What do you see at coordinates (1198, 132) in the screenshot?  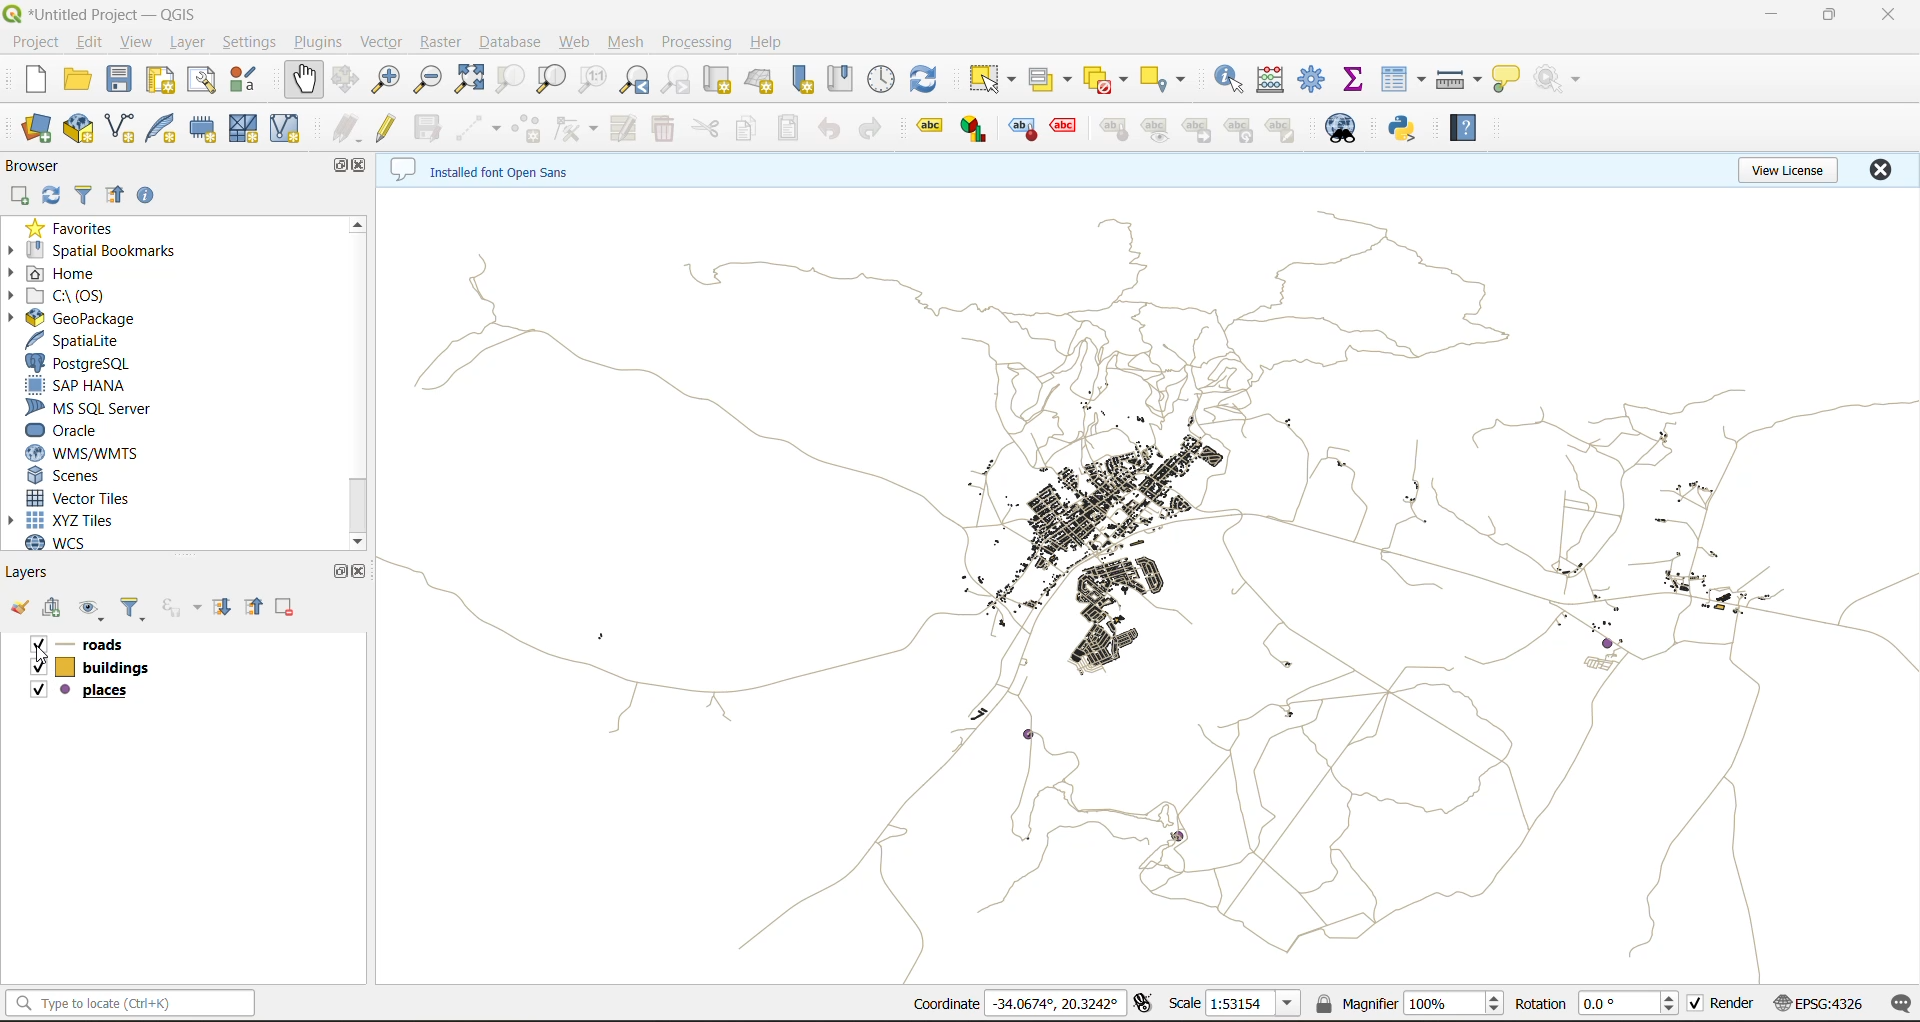 I see `labels toolbar 7` at bounding box center [1198, 132].